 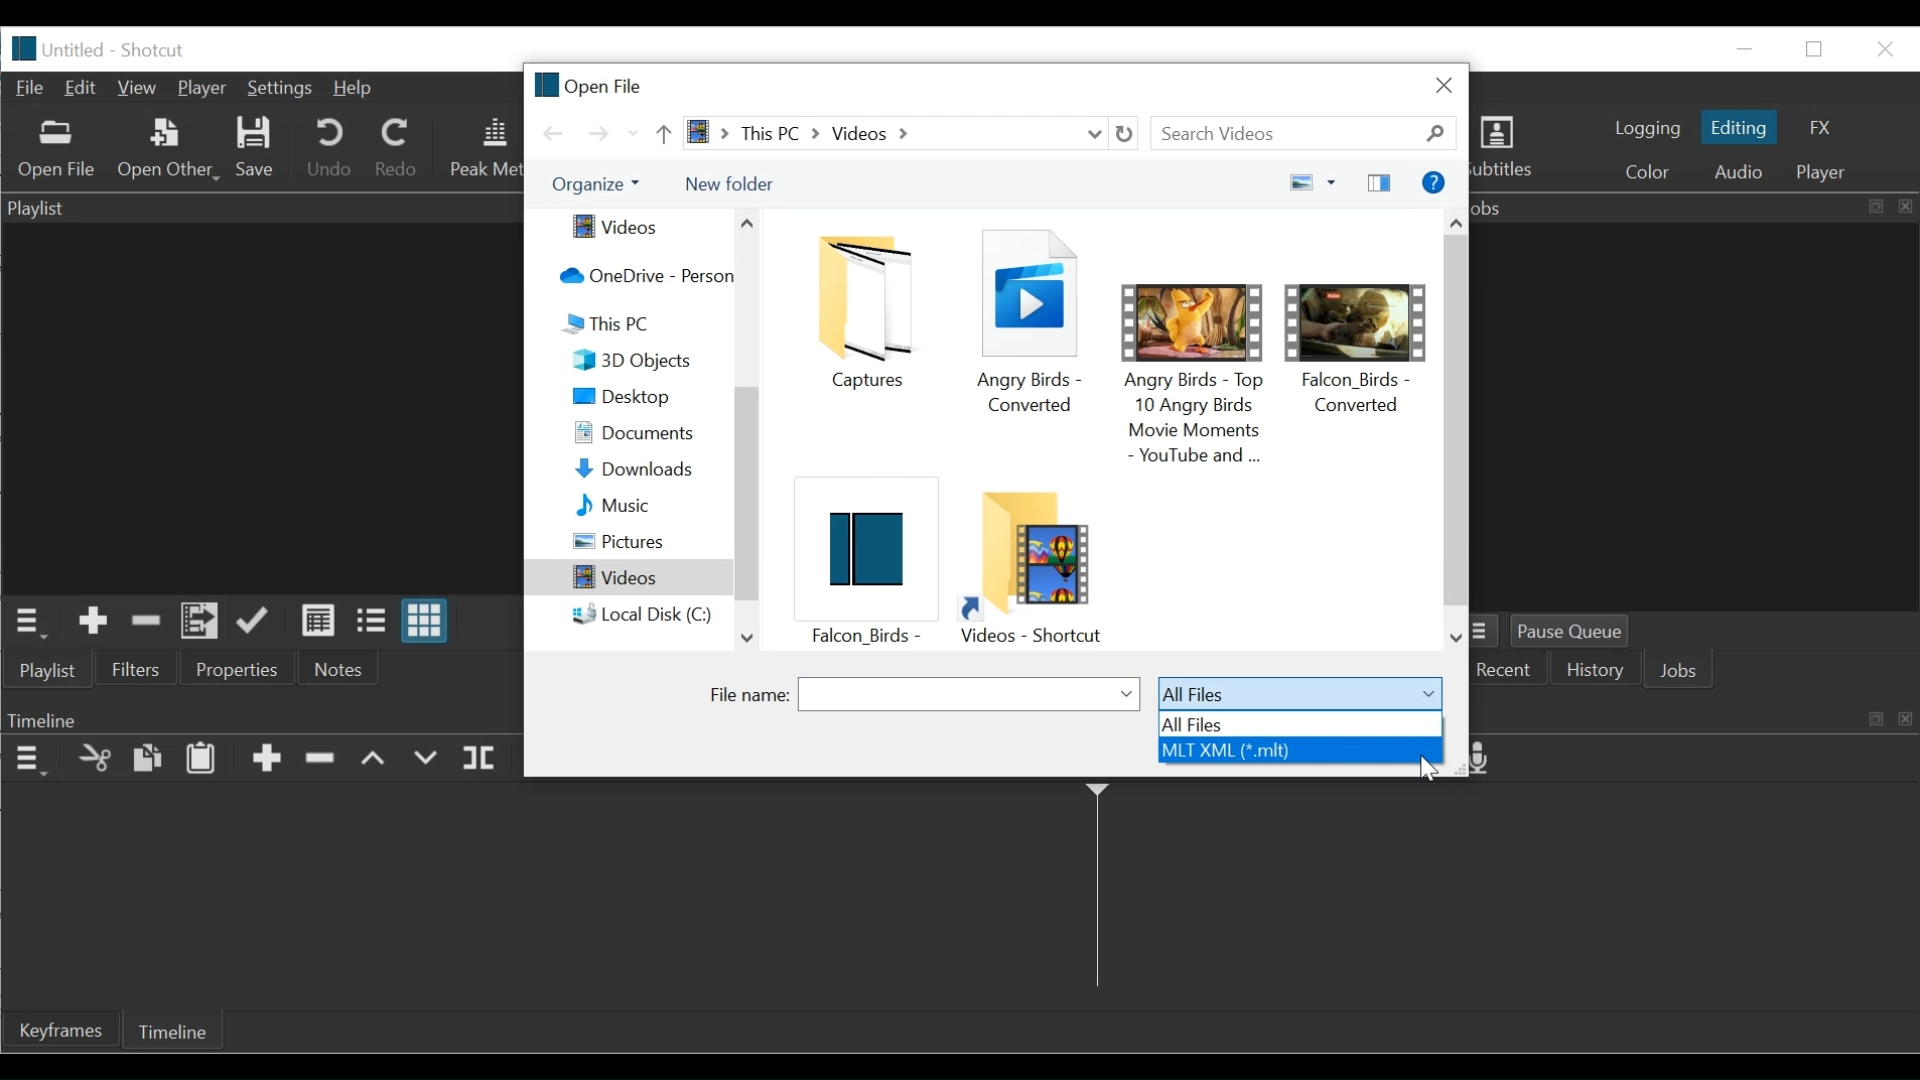 I want to click on Split at playhead, so click(x=482, y=759).